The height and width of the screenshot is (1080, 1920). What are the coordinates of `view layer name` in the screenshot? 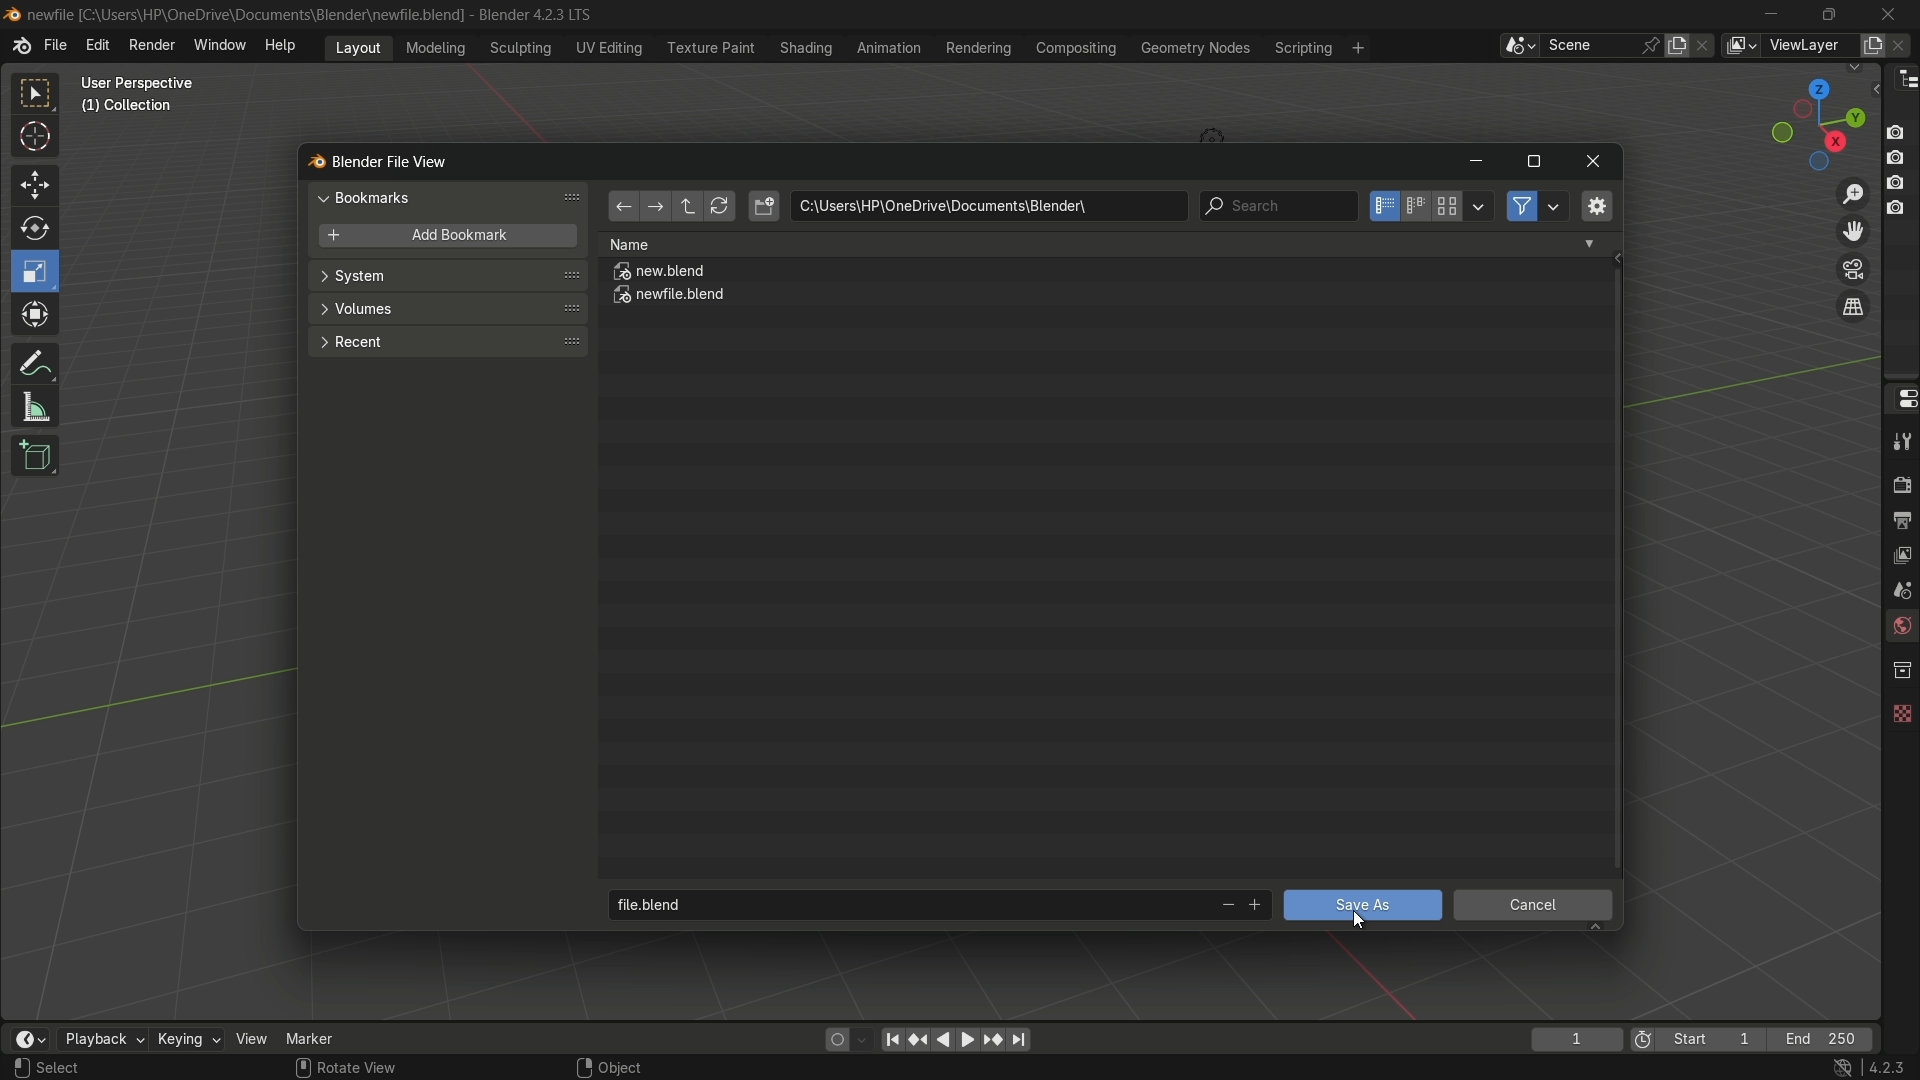 It's located at (1808, 46).